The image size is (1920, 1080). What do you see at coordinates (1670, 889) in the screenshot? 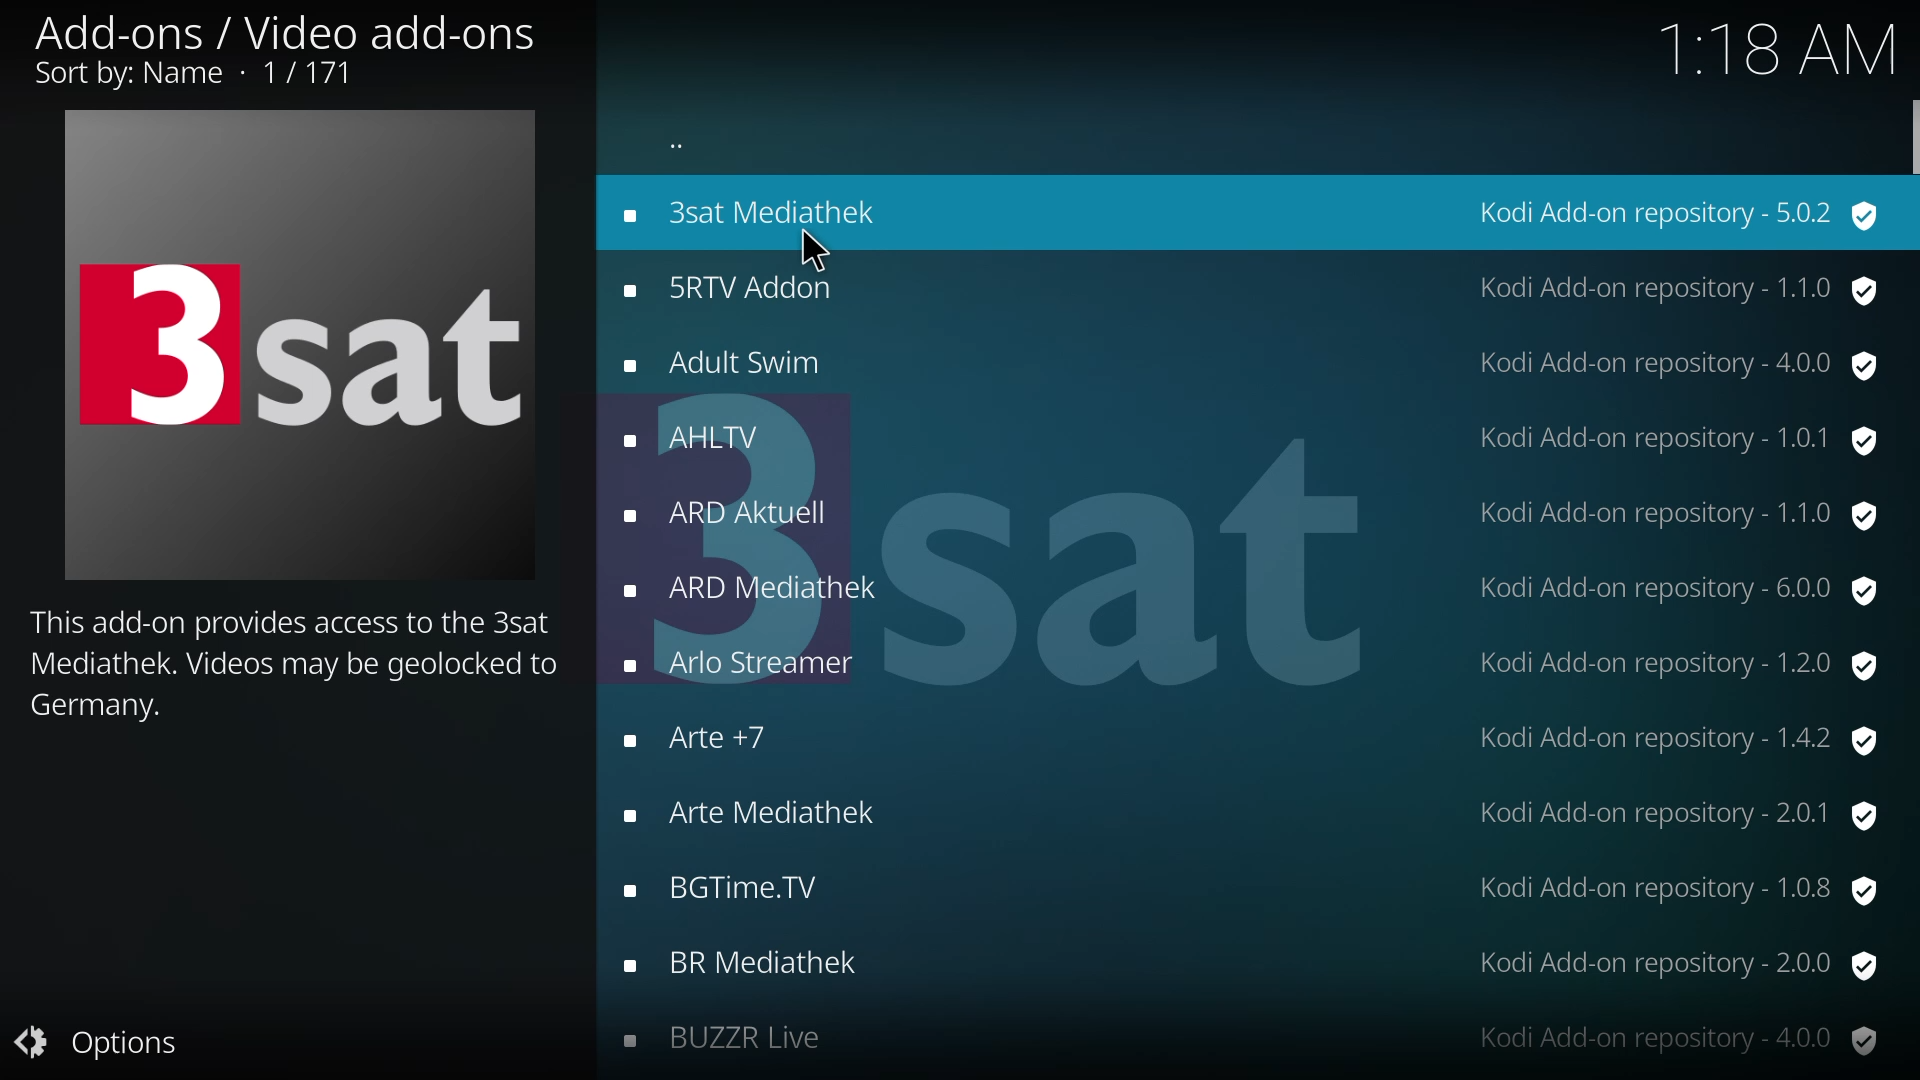
I see `version` at bounding box center [1670, 889].